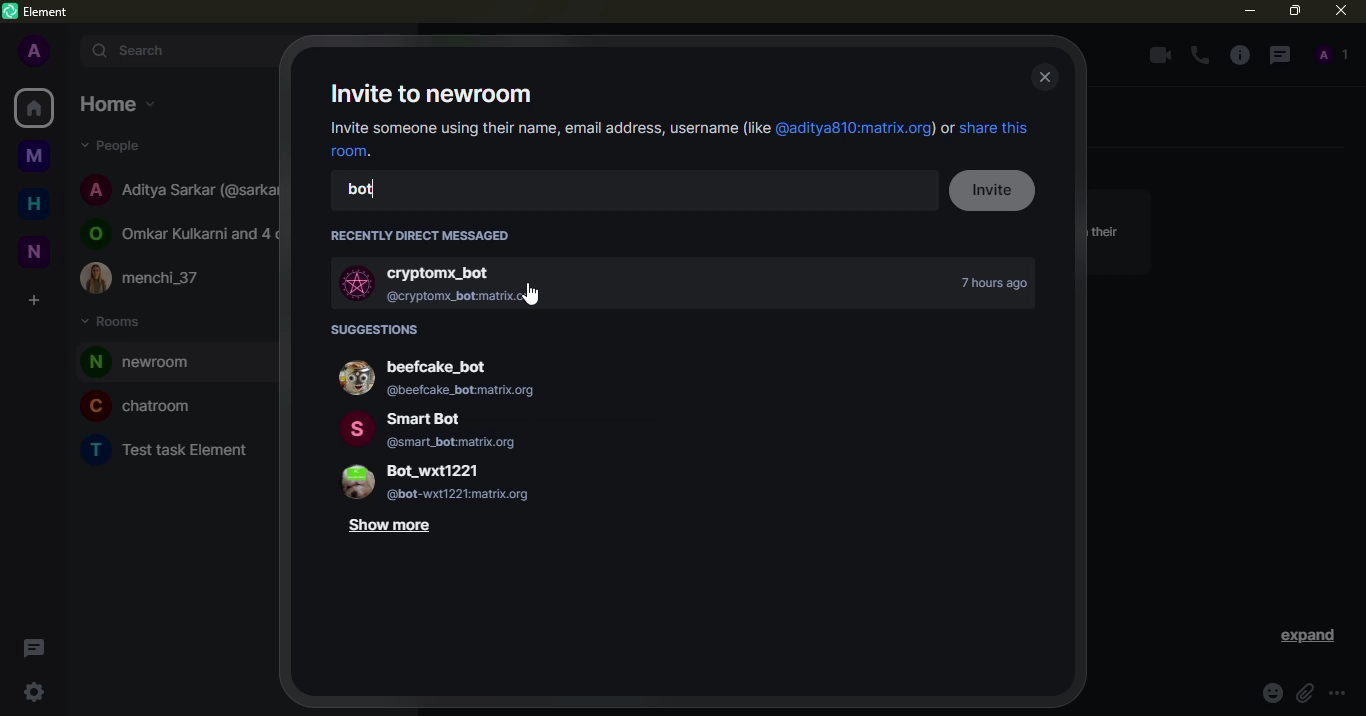 The image size is (1366, 716). Describe the element at coordinates (1291, 13) in the screenshot. I see `maximize` at that location.